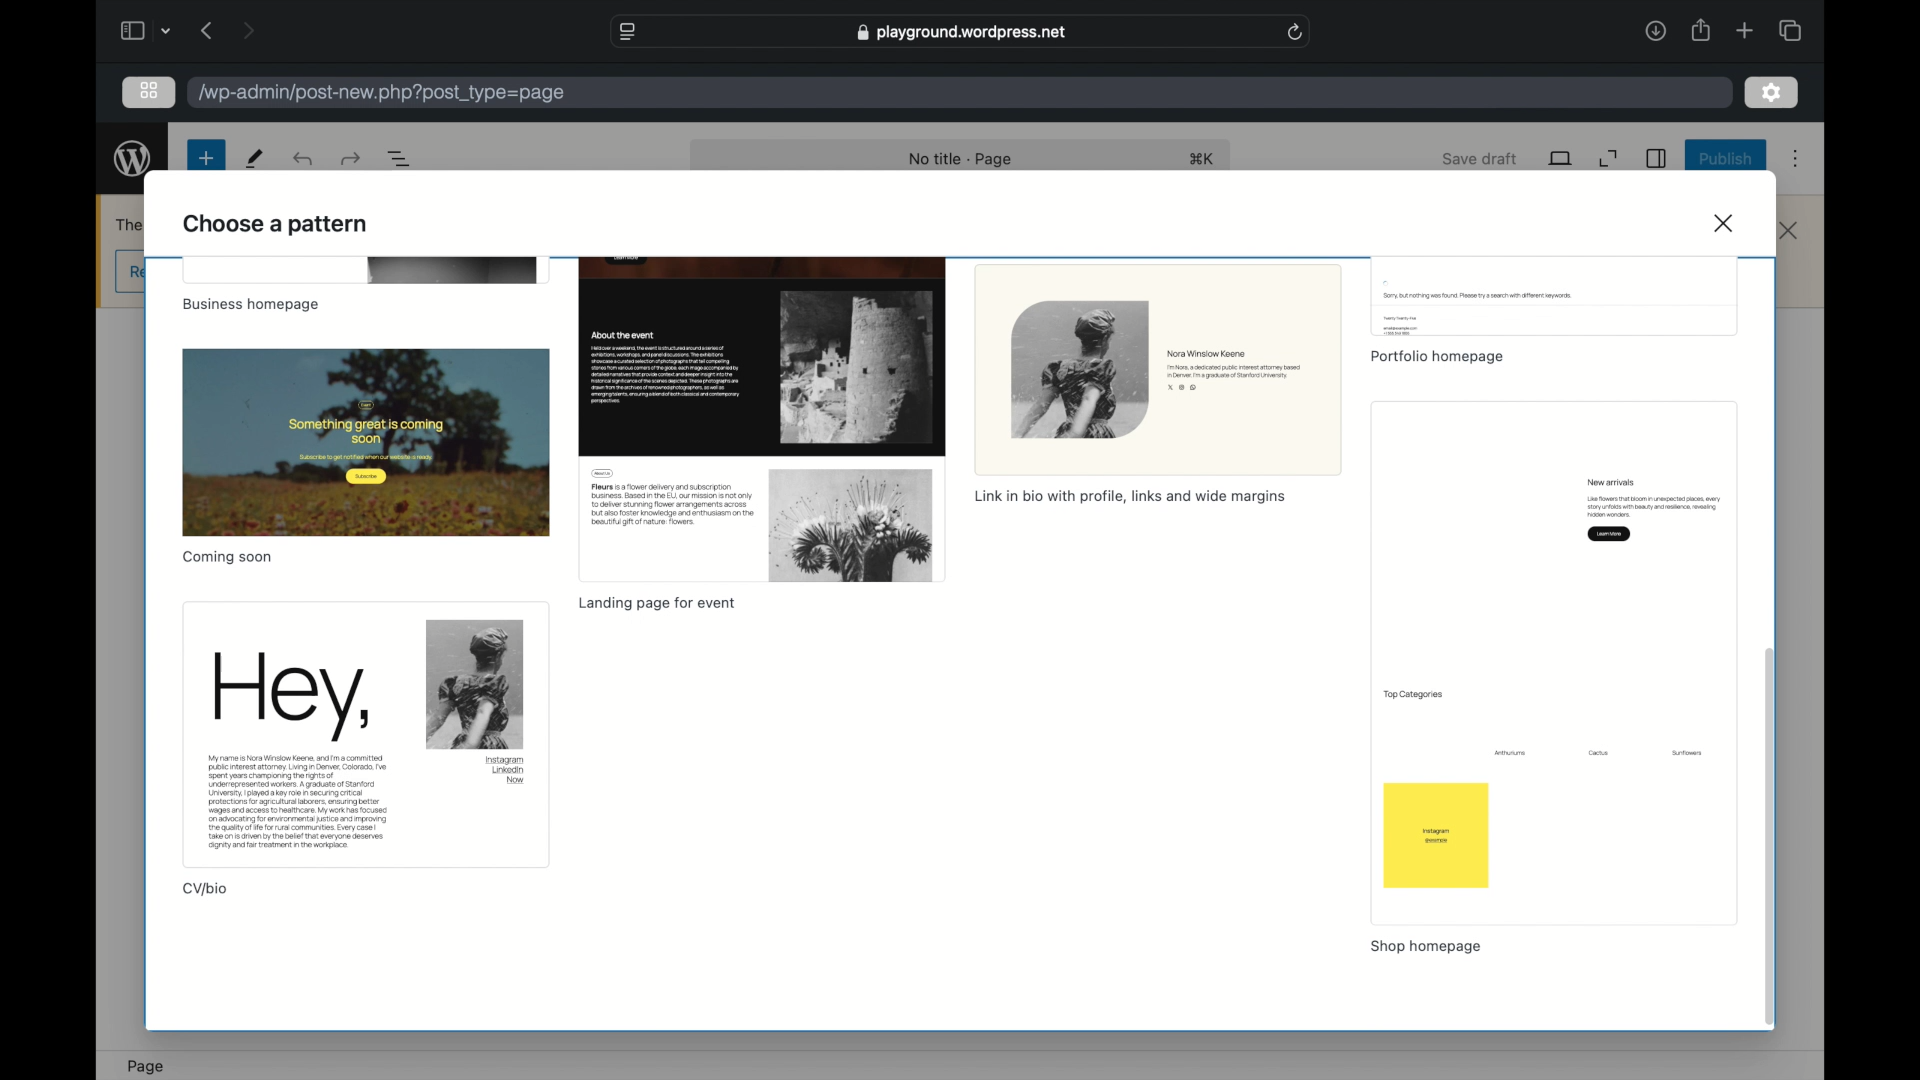 This screenshot has width=1920, height=1080. Describe the element at coordinates (1655, 30) in the screenshot. I see `downloads` at that location.